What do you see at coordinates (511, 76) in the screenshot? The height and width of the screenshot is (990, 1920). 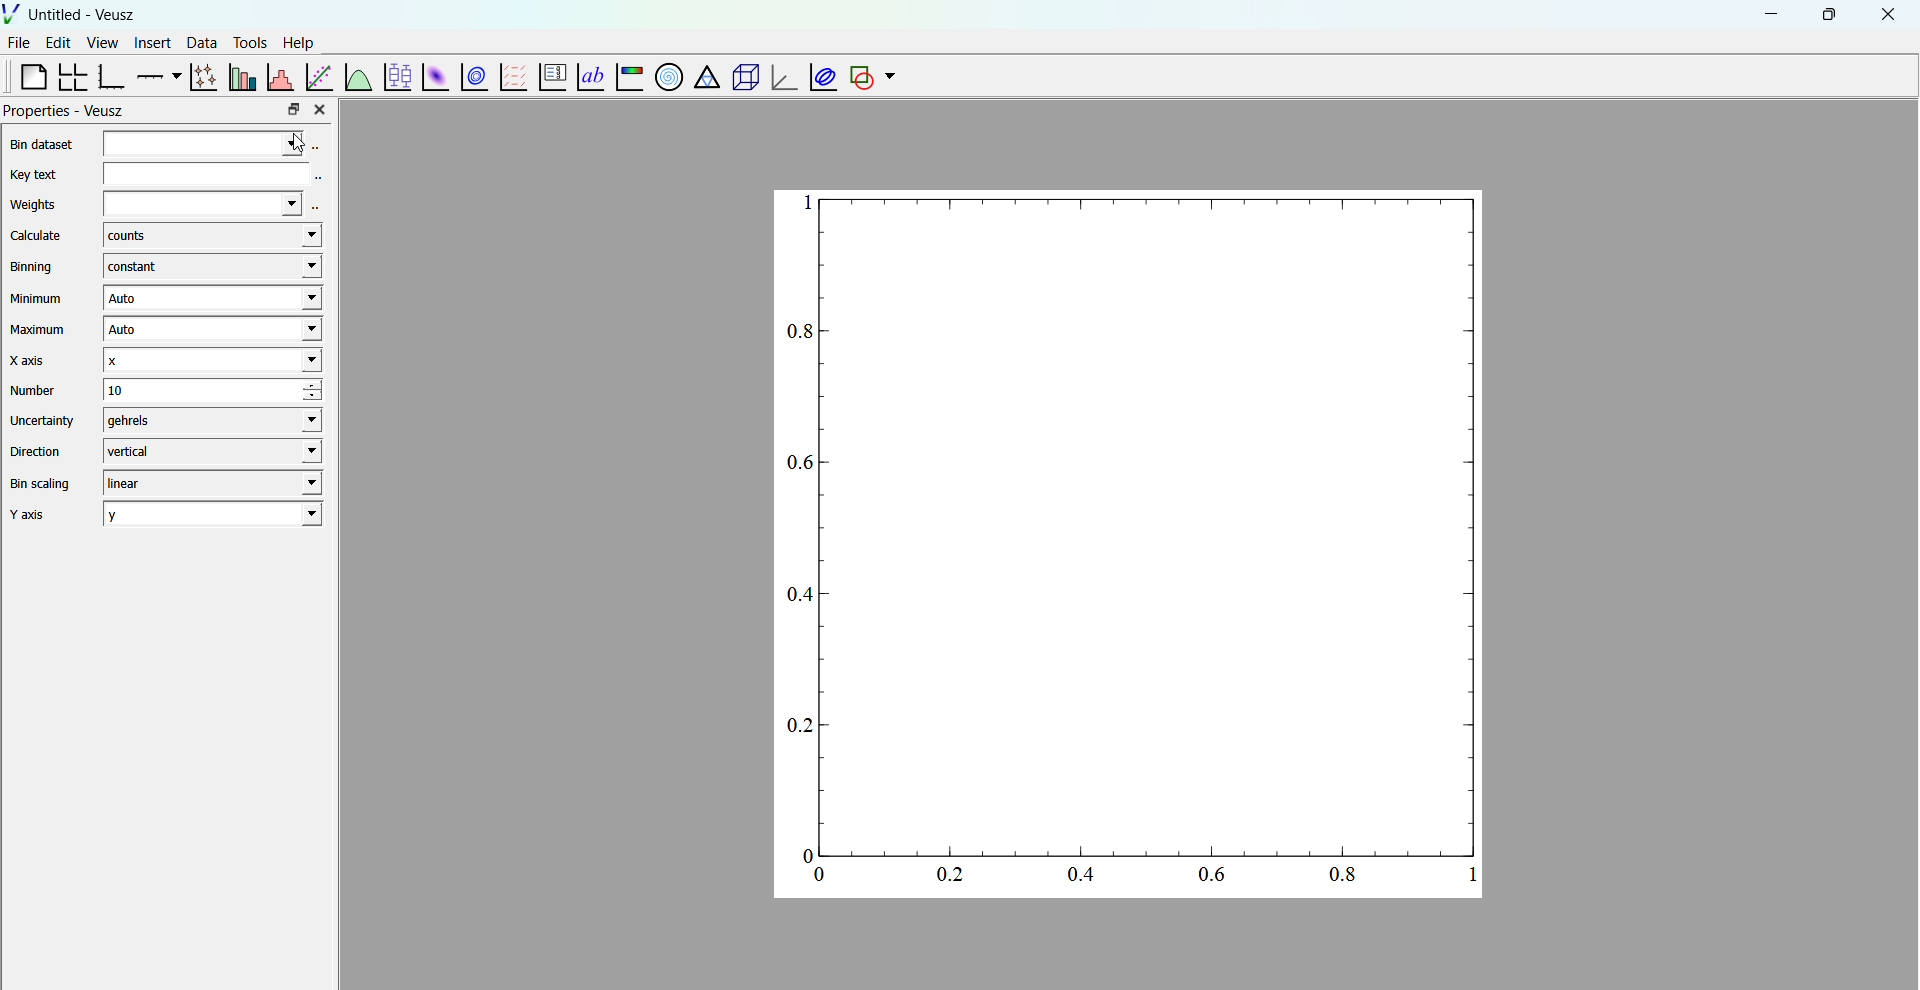 I see `plot a vector table` at bounding box center [511, 76].